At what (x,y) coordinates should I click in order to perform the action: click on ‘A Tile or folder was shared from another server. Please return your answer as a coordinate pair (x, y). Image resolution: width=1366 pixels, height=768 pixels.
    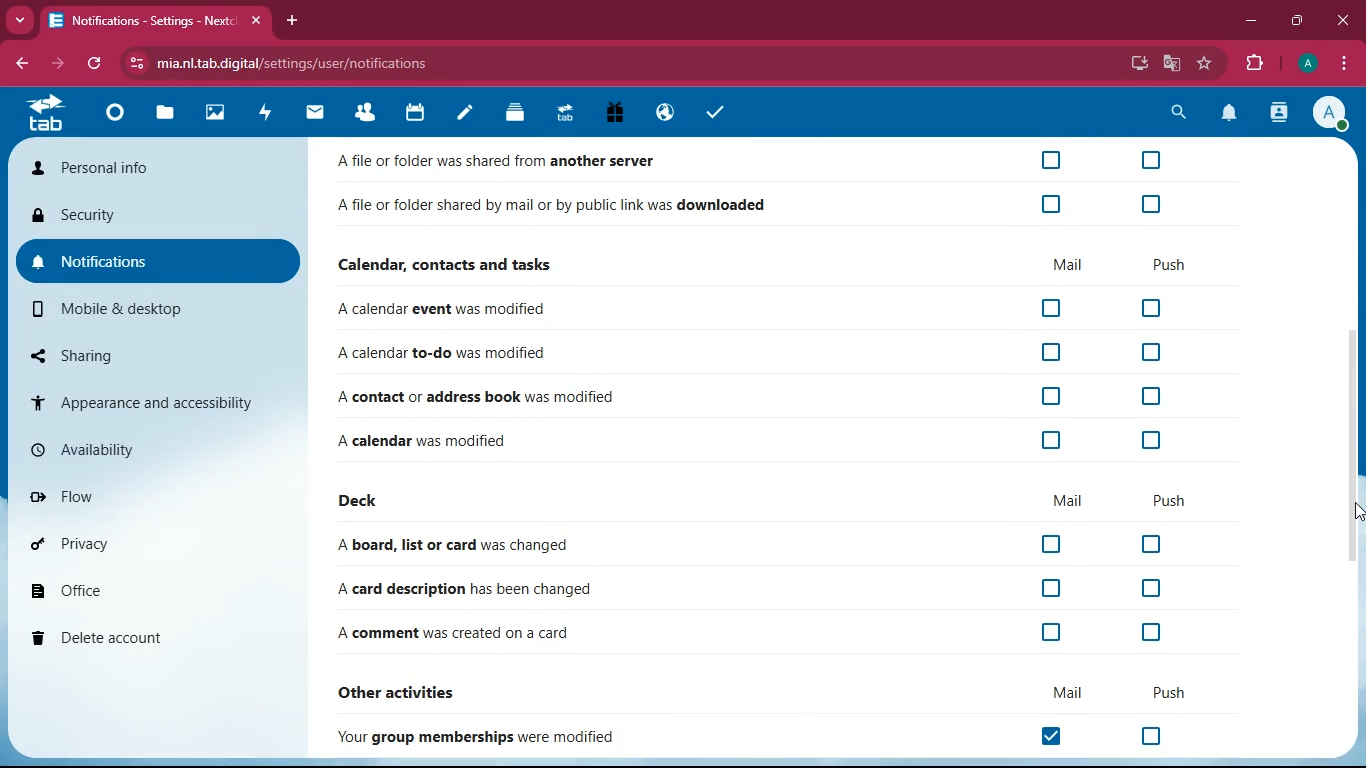
    Looking at the image, I should click on (508, 162).